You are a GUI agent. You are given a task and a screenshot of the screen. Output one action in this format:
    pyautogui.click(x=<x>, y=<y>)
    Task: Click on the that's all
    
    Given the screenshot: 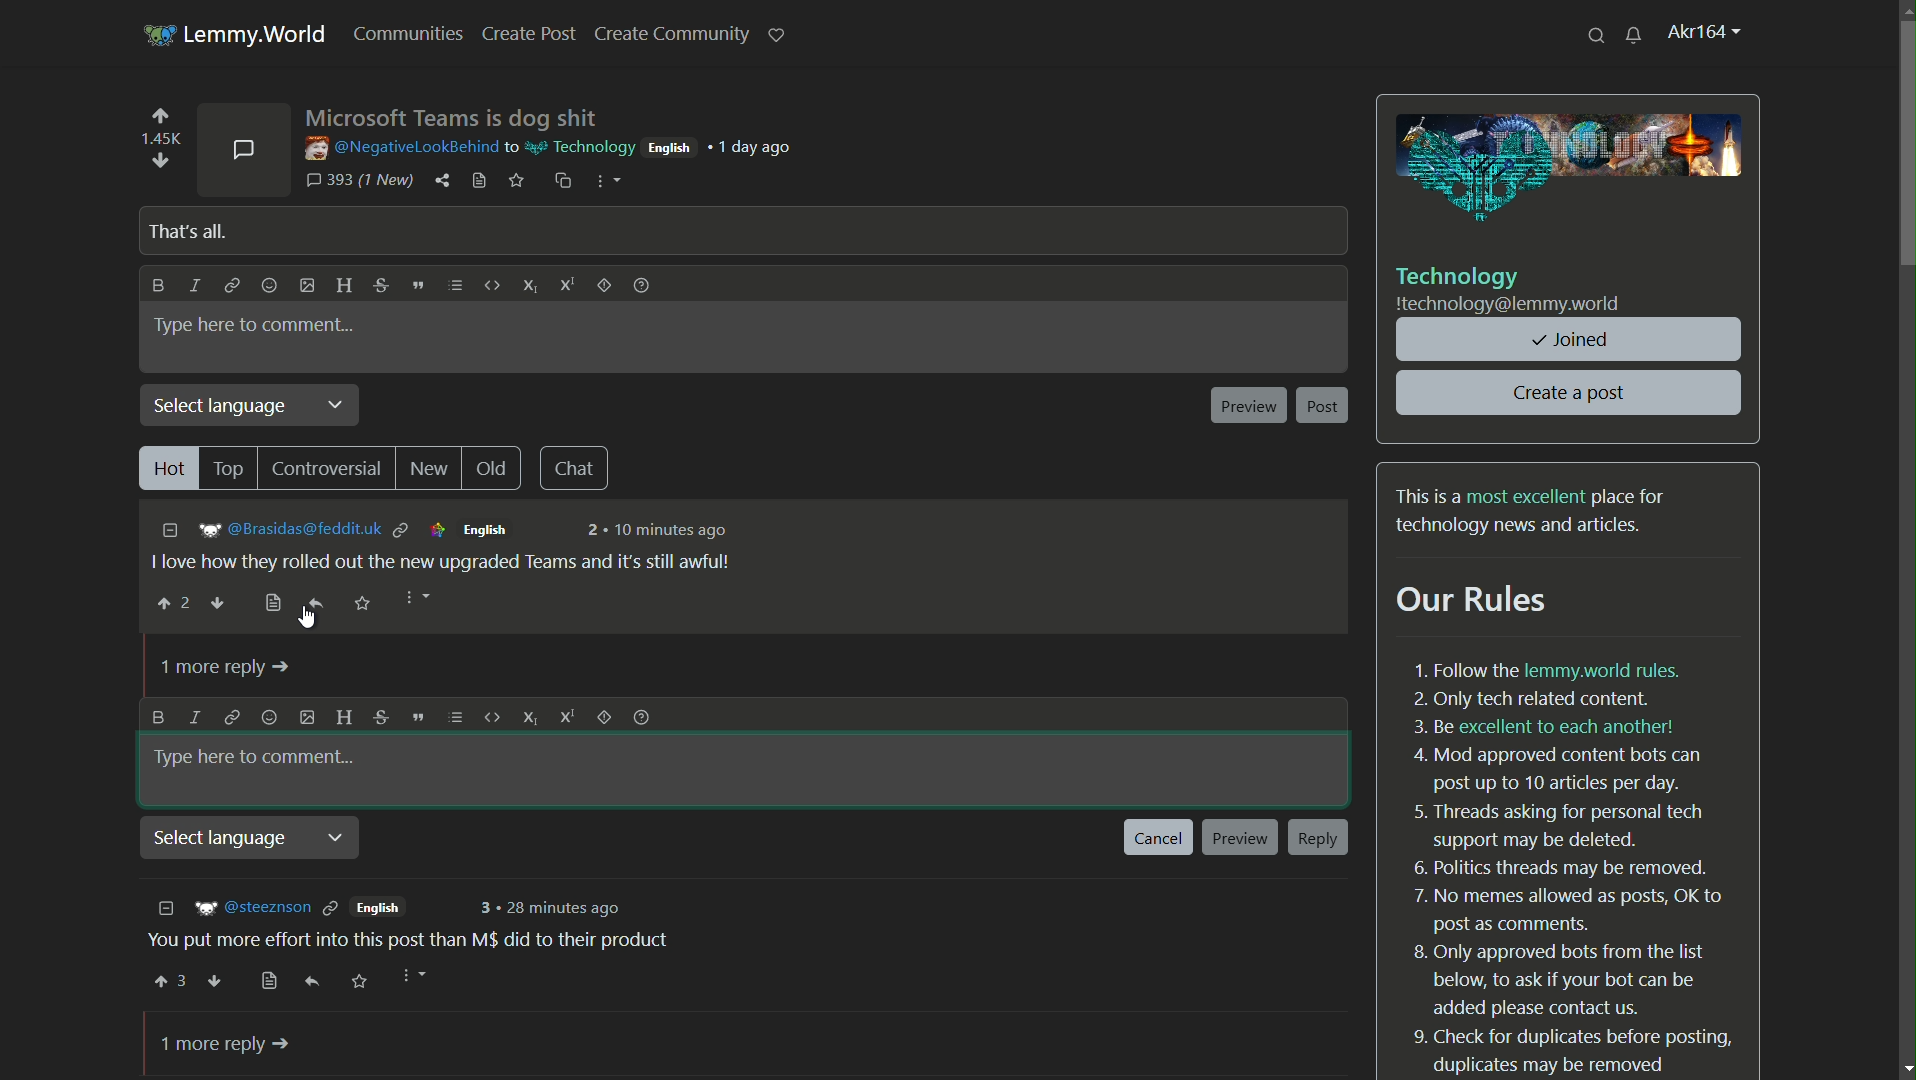 What is the action you would take?
    pyautogui.click(x=184, y=231)
    